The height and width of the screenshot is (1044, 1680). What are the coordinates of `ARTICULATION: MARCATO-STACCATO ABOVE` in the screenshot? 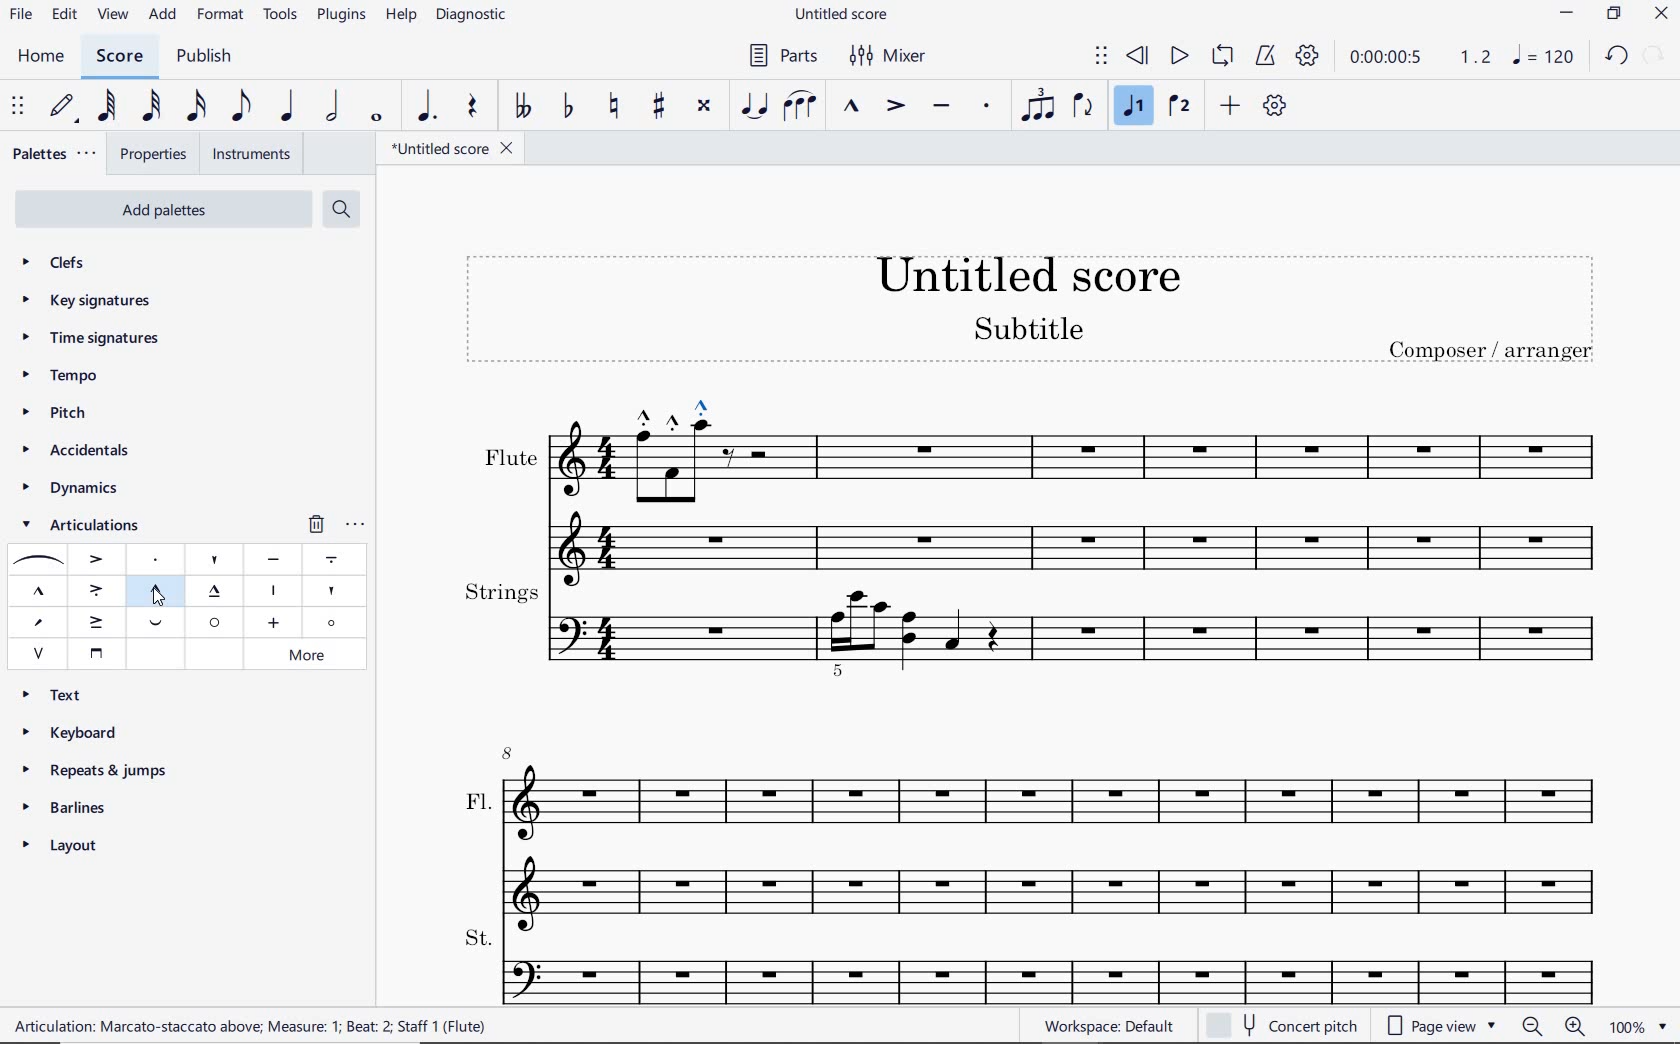 It's located at (257, 1027).